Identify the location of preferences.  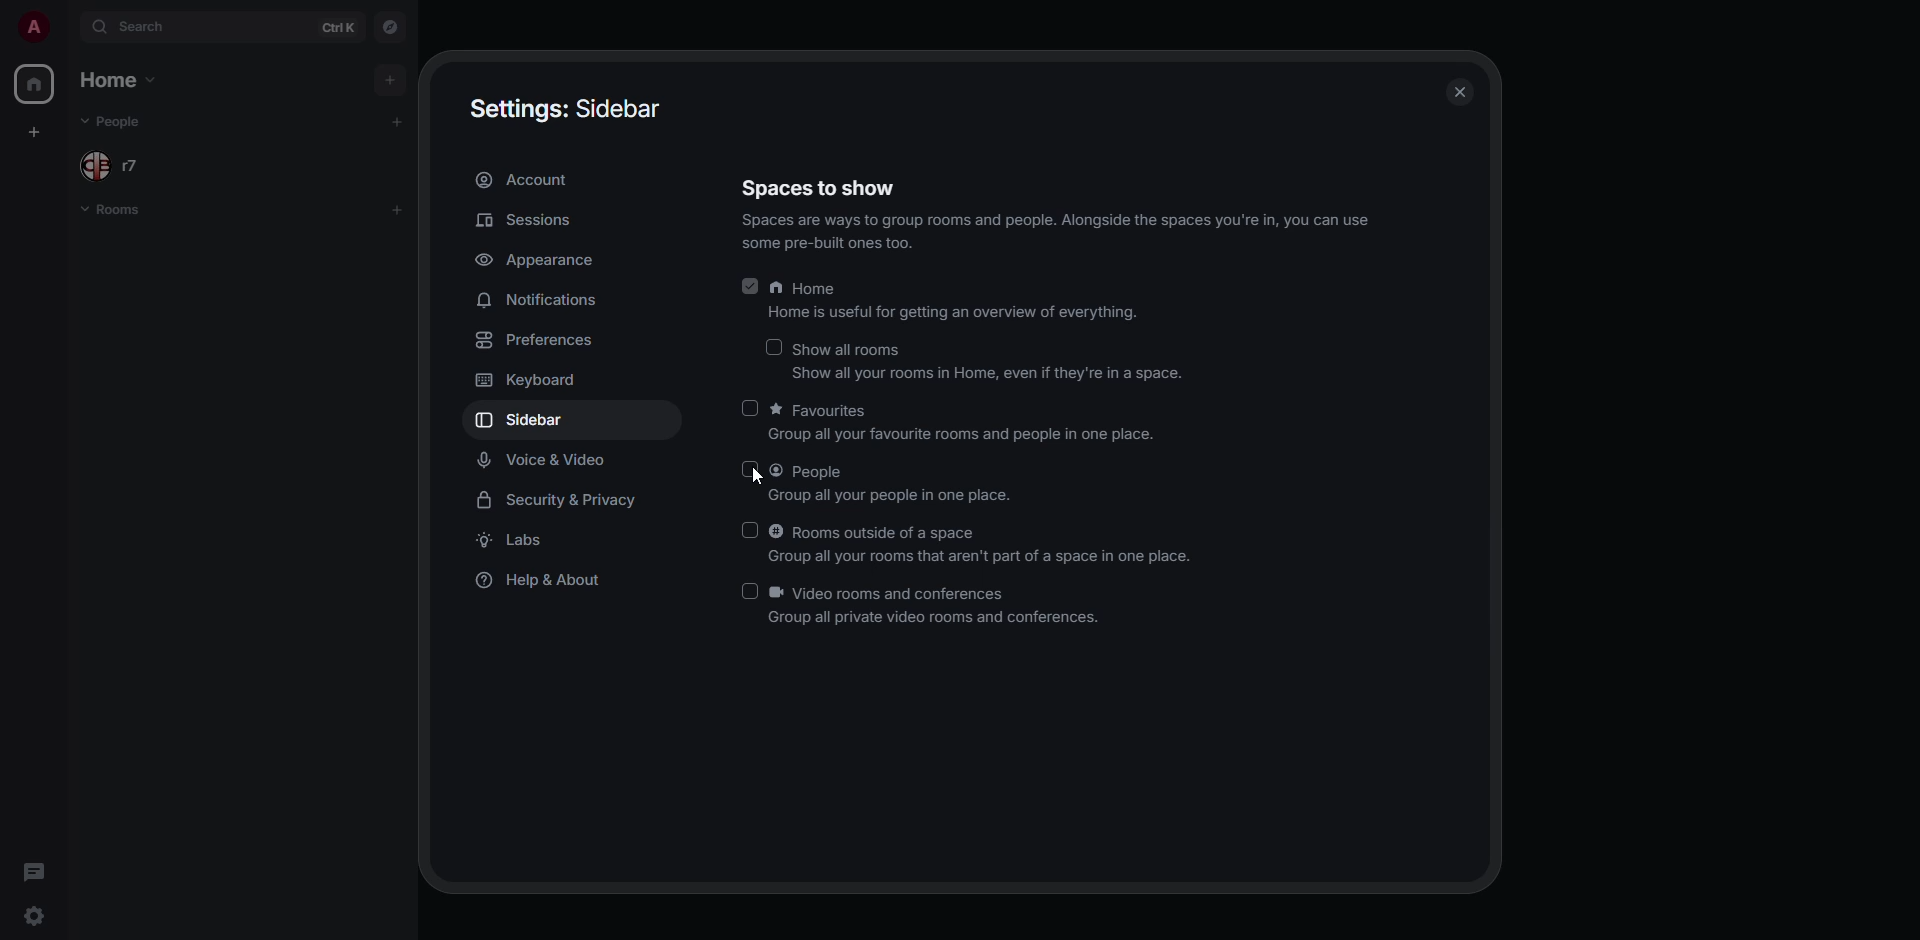
(532, 340).